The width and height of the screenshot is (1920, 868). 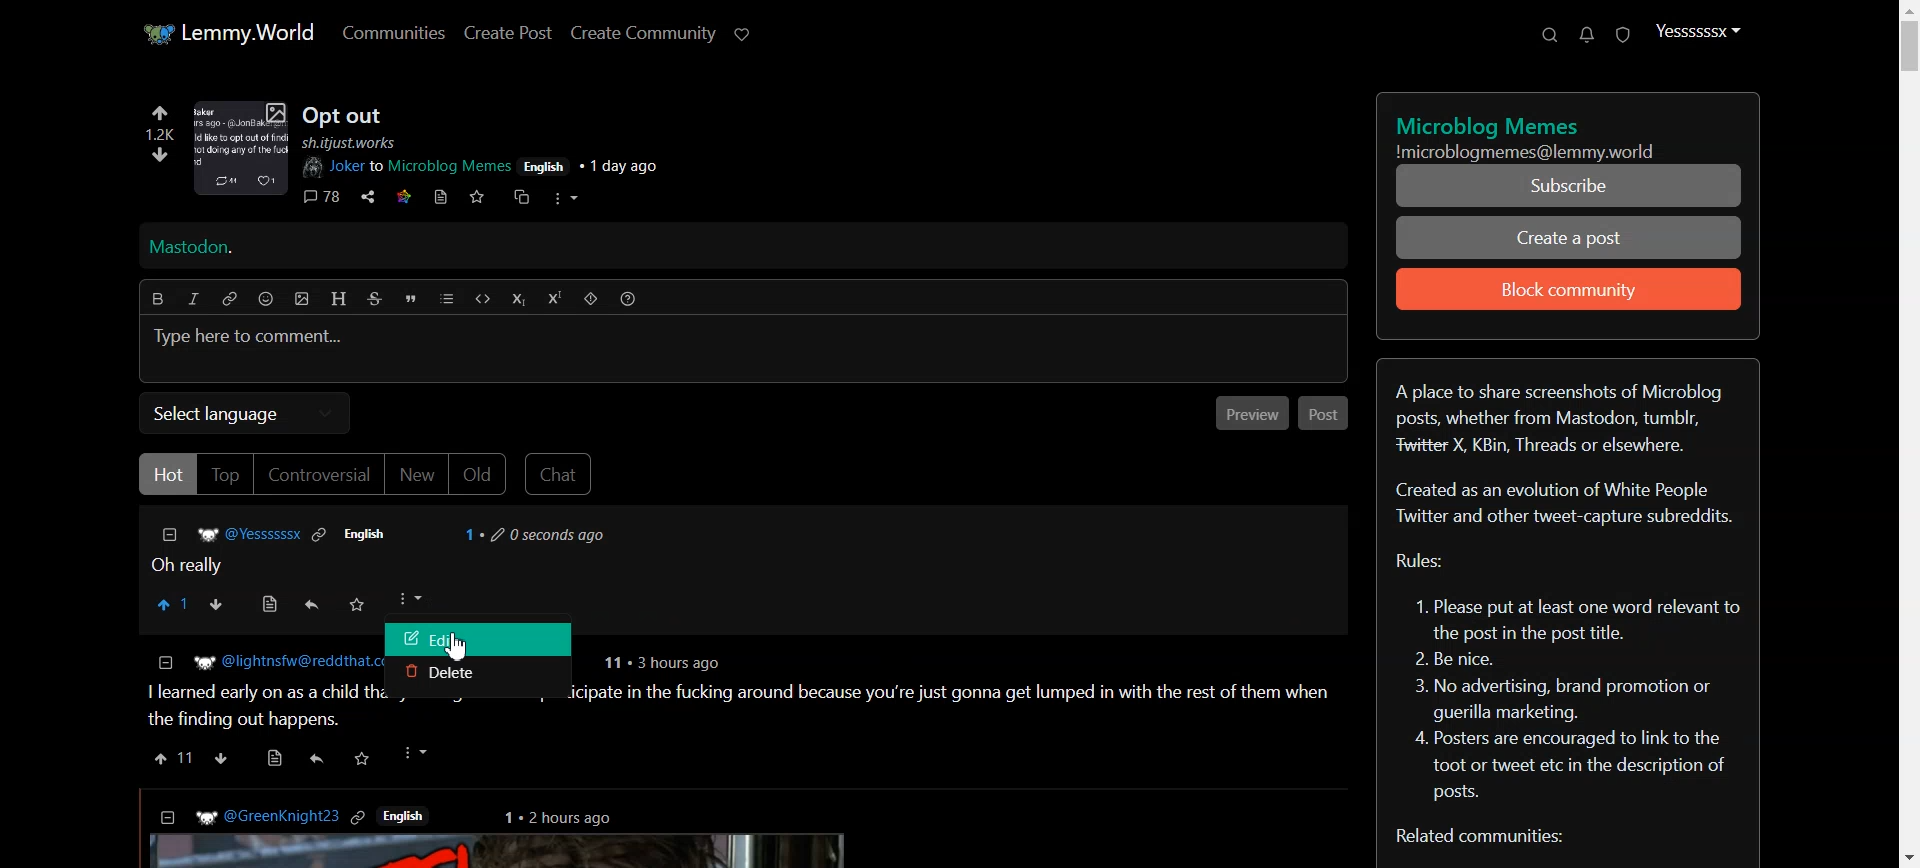 I want to click on Spoiler, so click(x=592, y=299).